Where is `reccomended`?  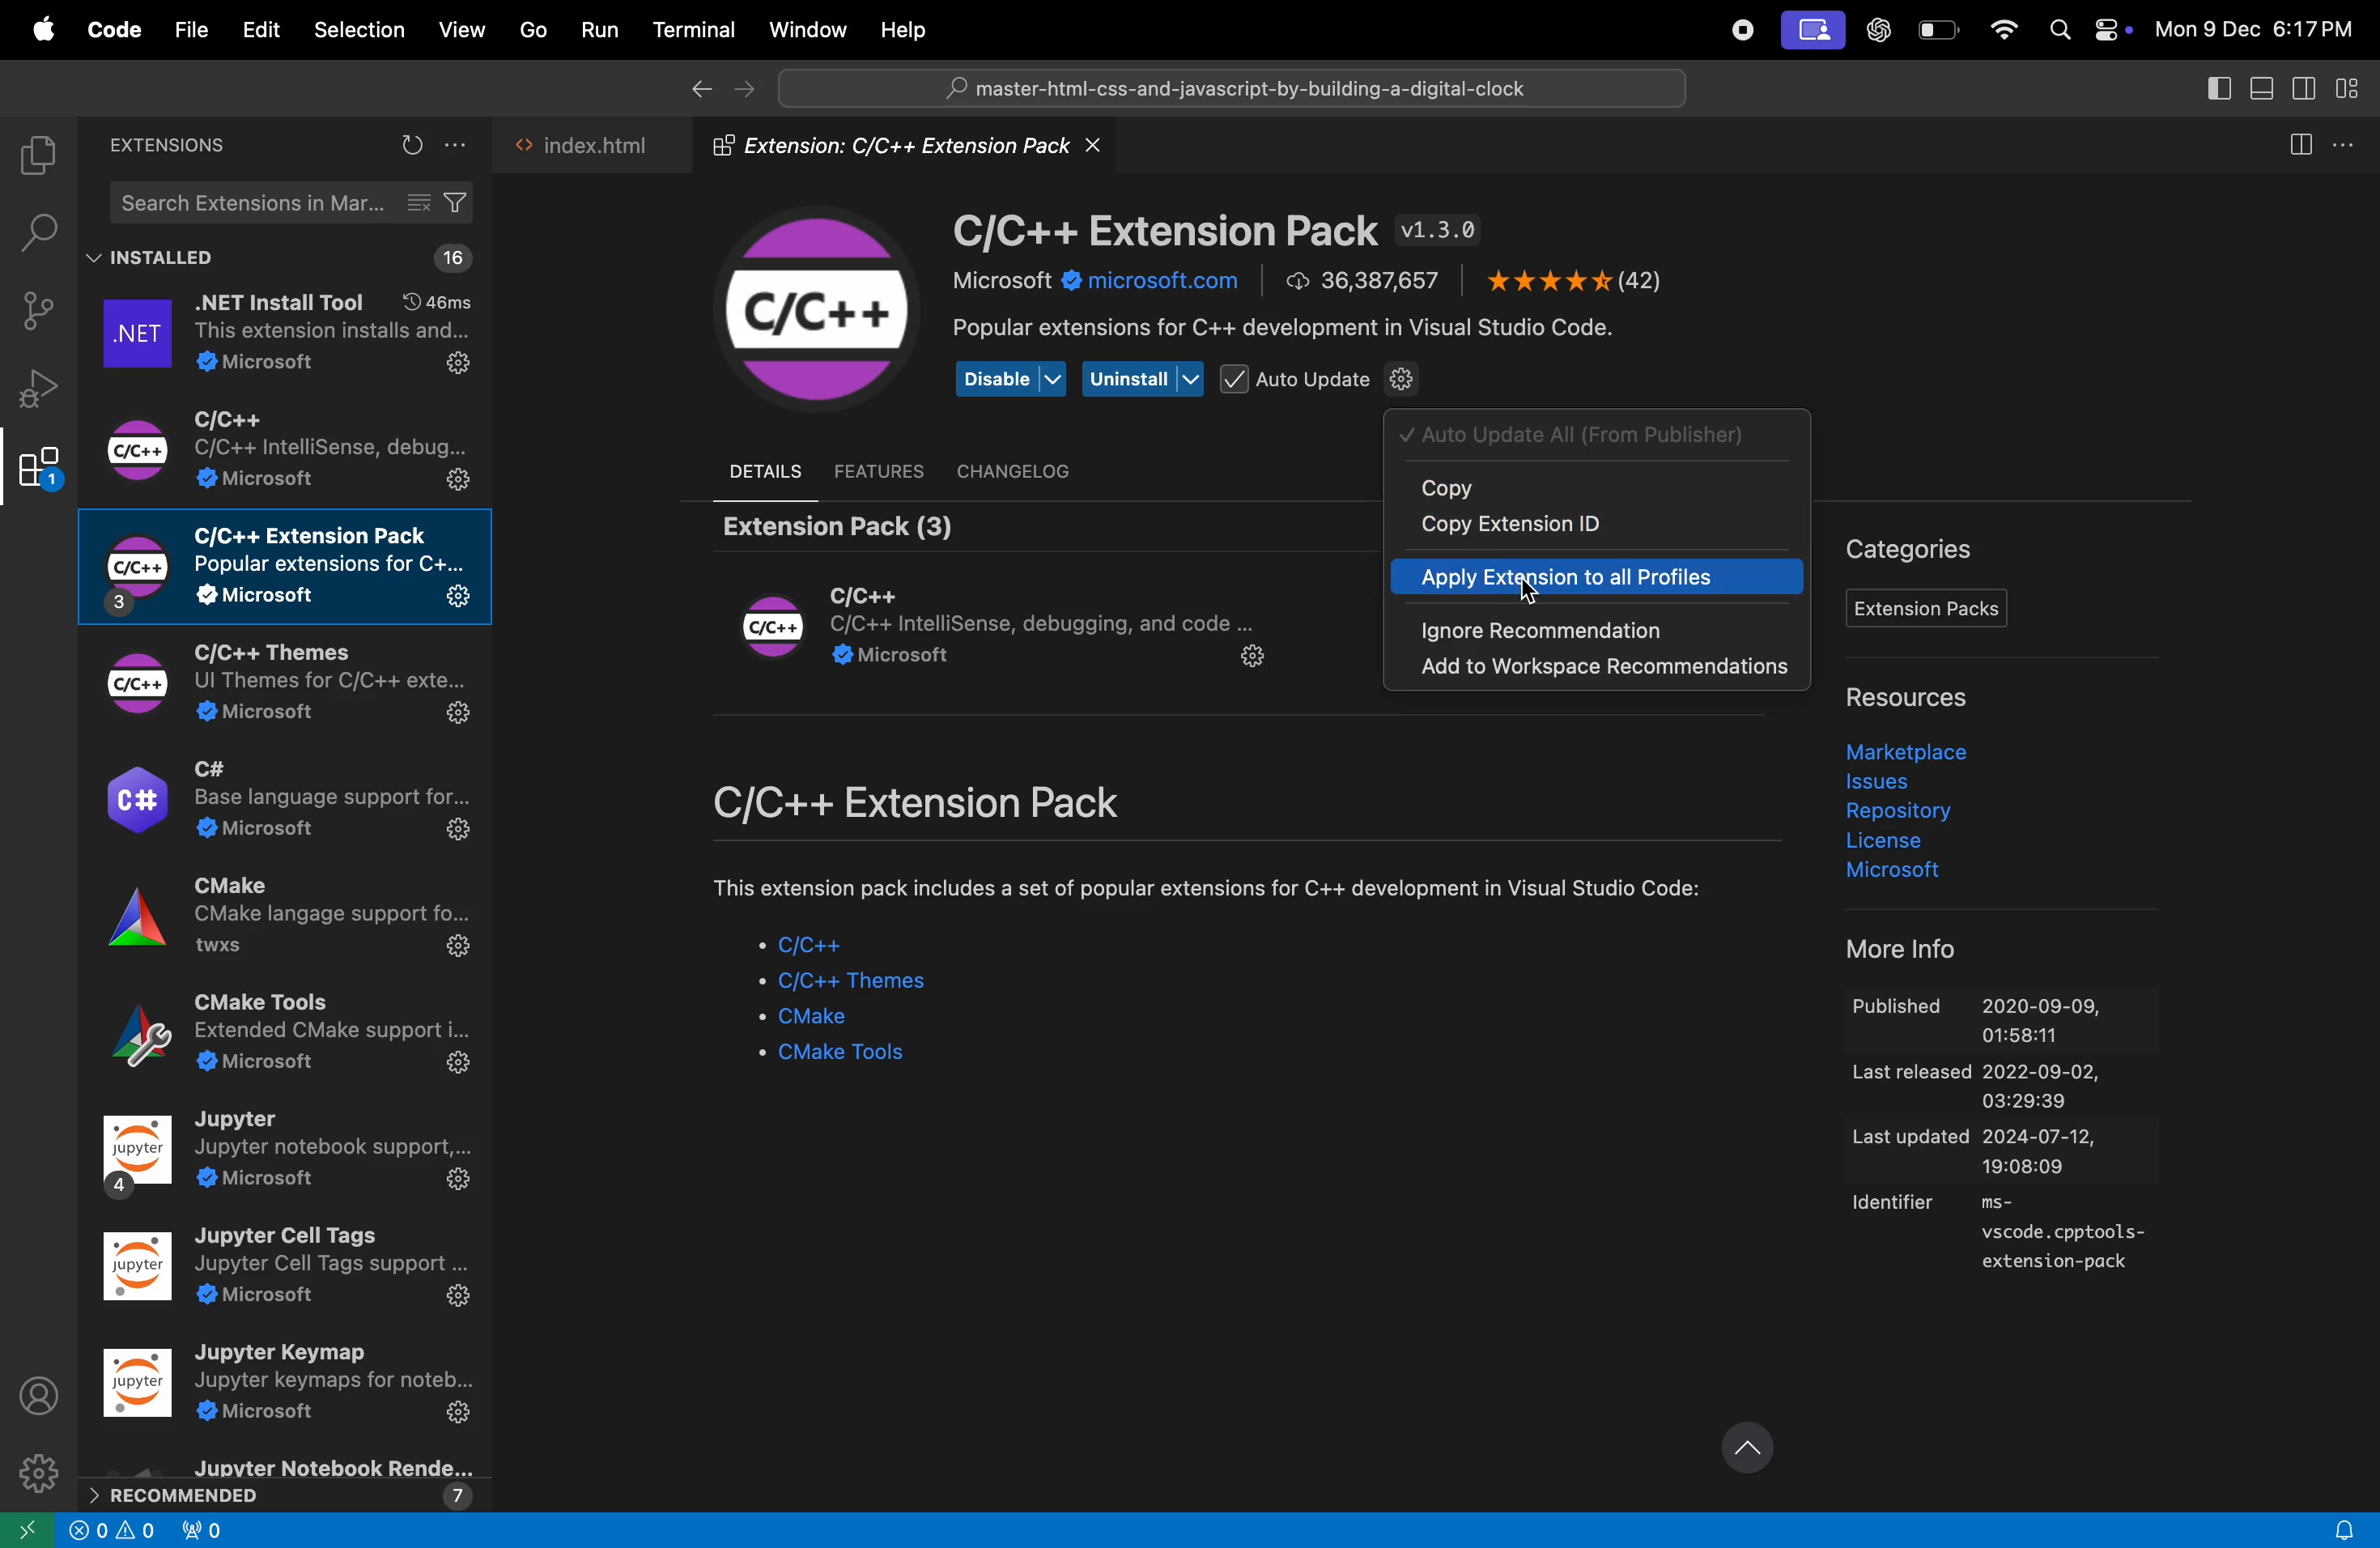 reccomended is located at coordinates (283, 1482).